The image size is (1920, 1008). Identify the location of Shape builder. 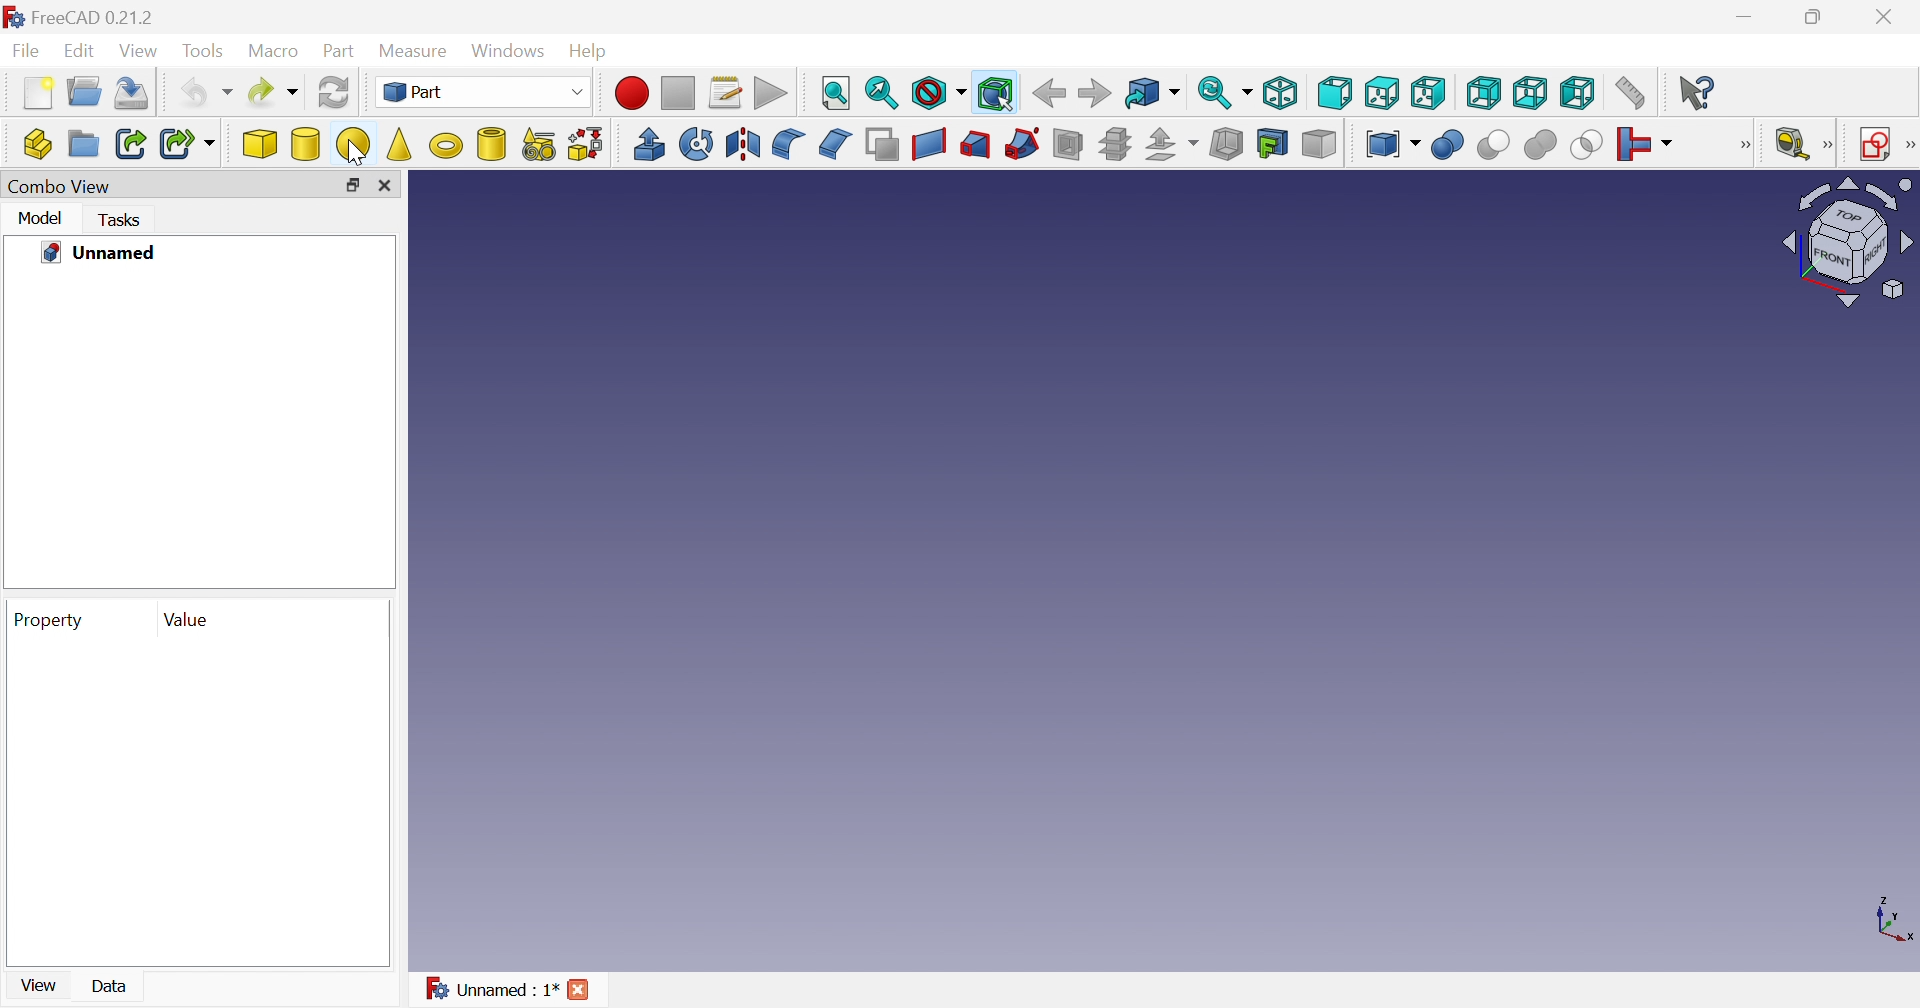
(584, 145).